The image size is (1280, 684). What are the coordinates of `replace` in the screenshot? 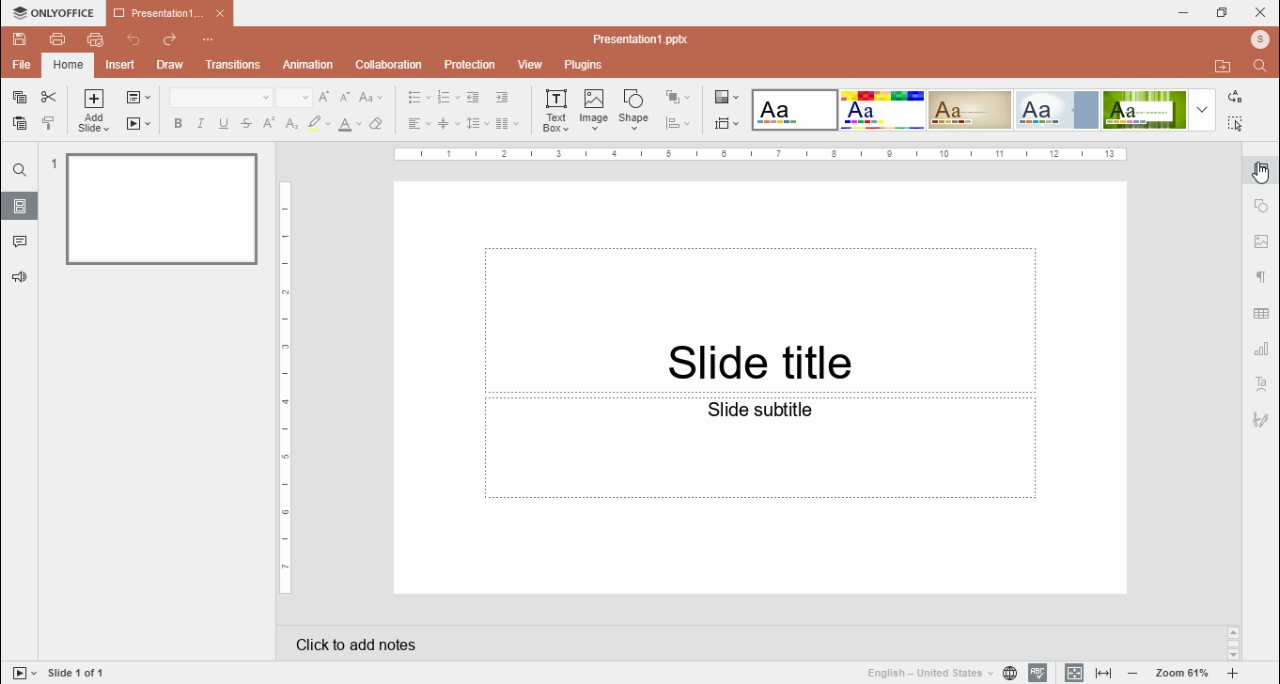 It's located at (1236, 97).